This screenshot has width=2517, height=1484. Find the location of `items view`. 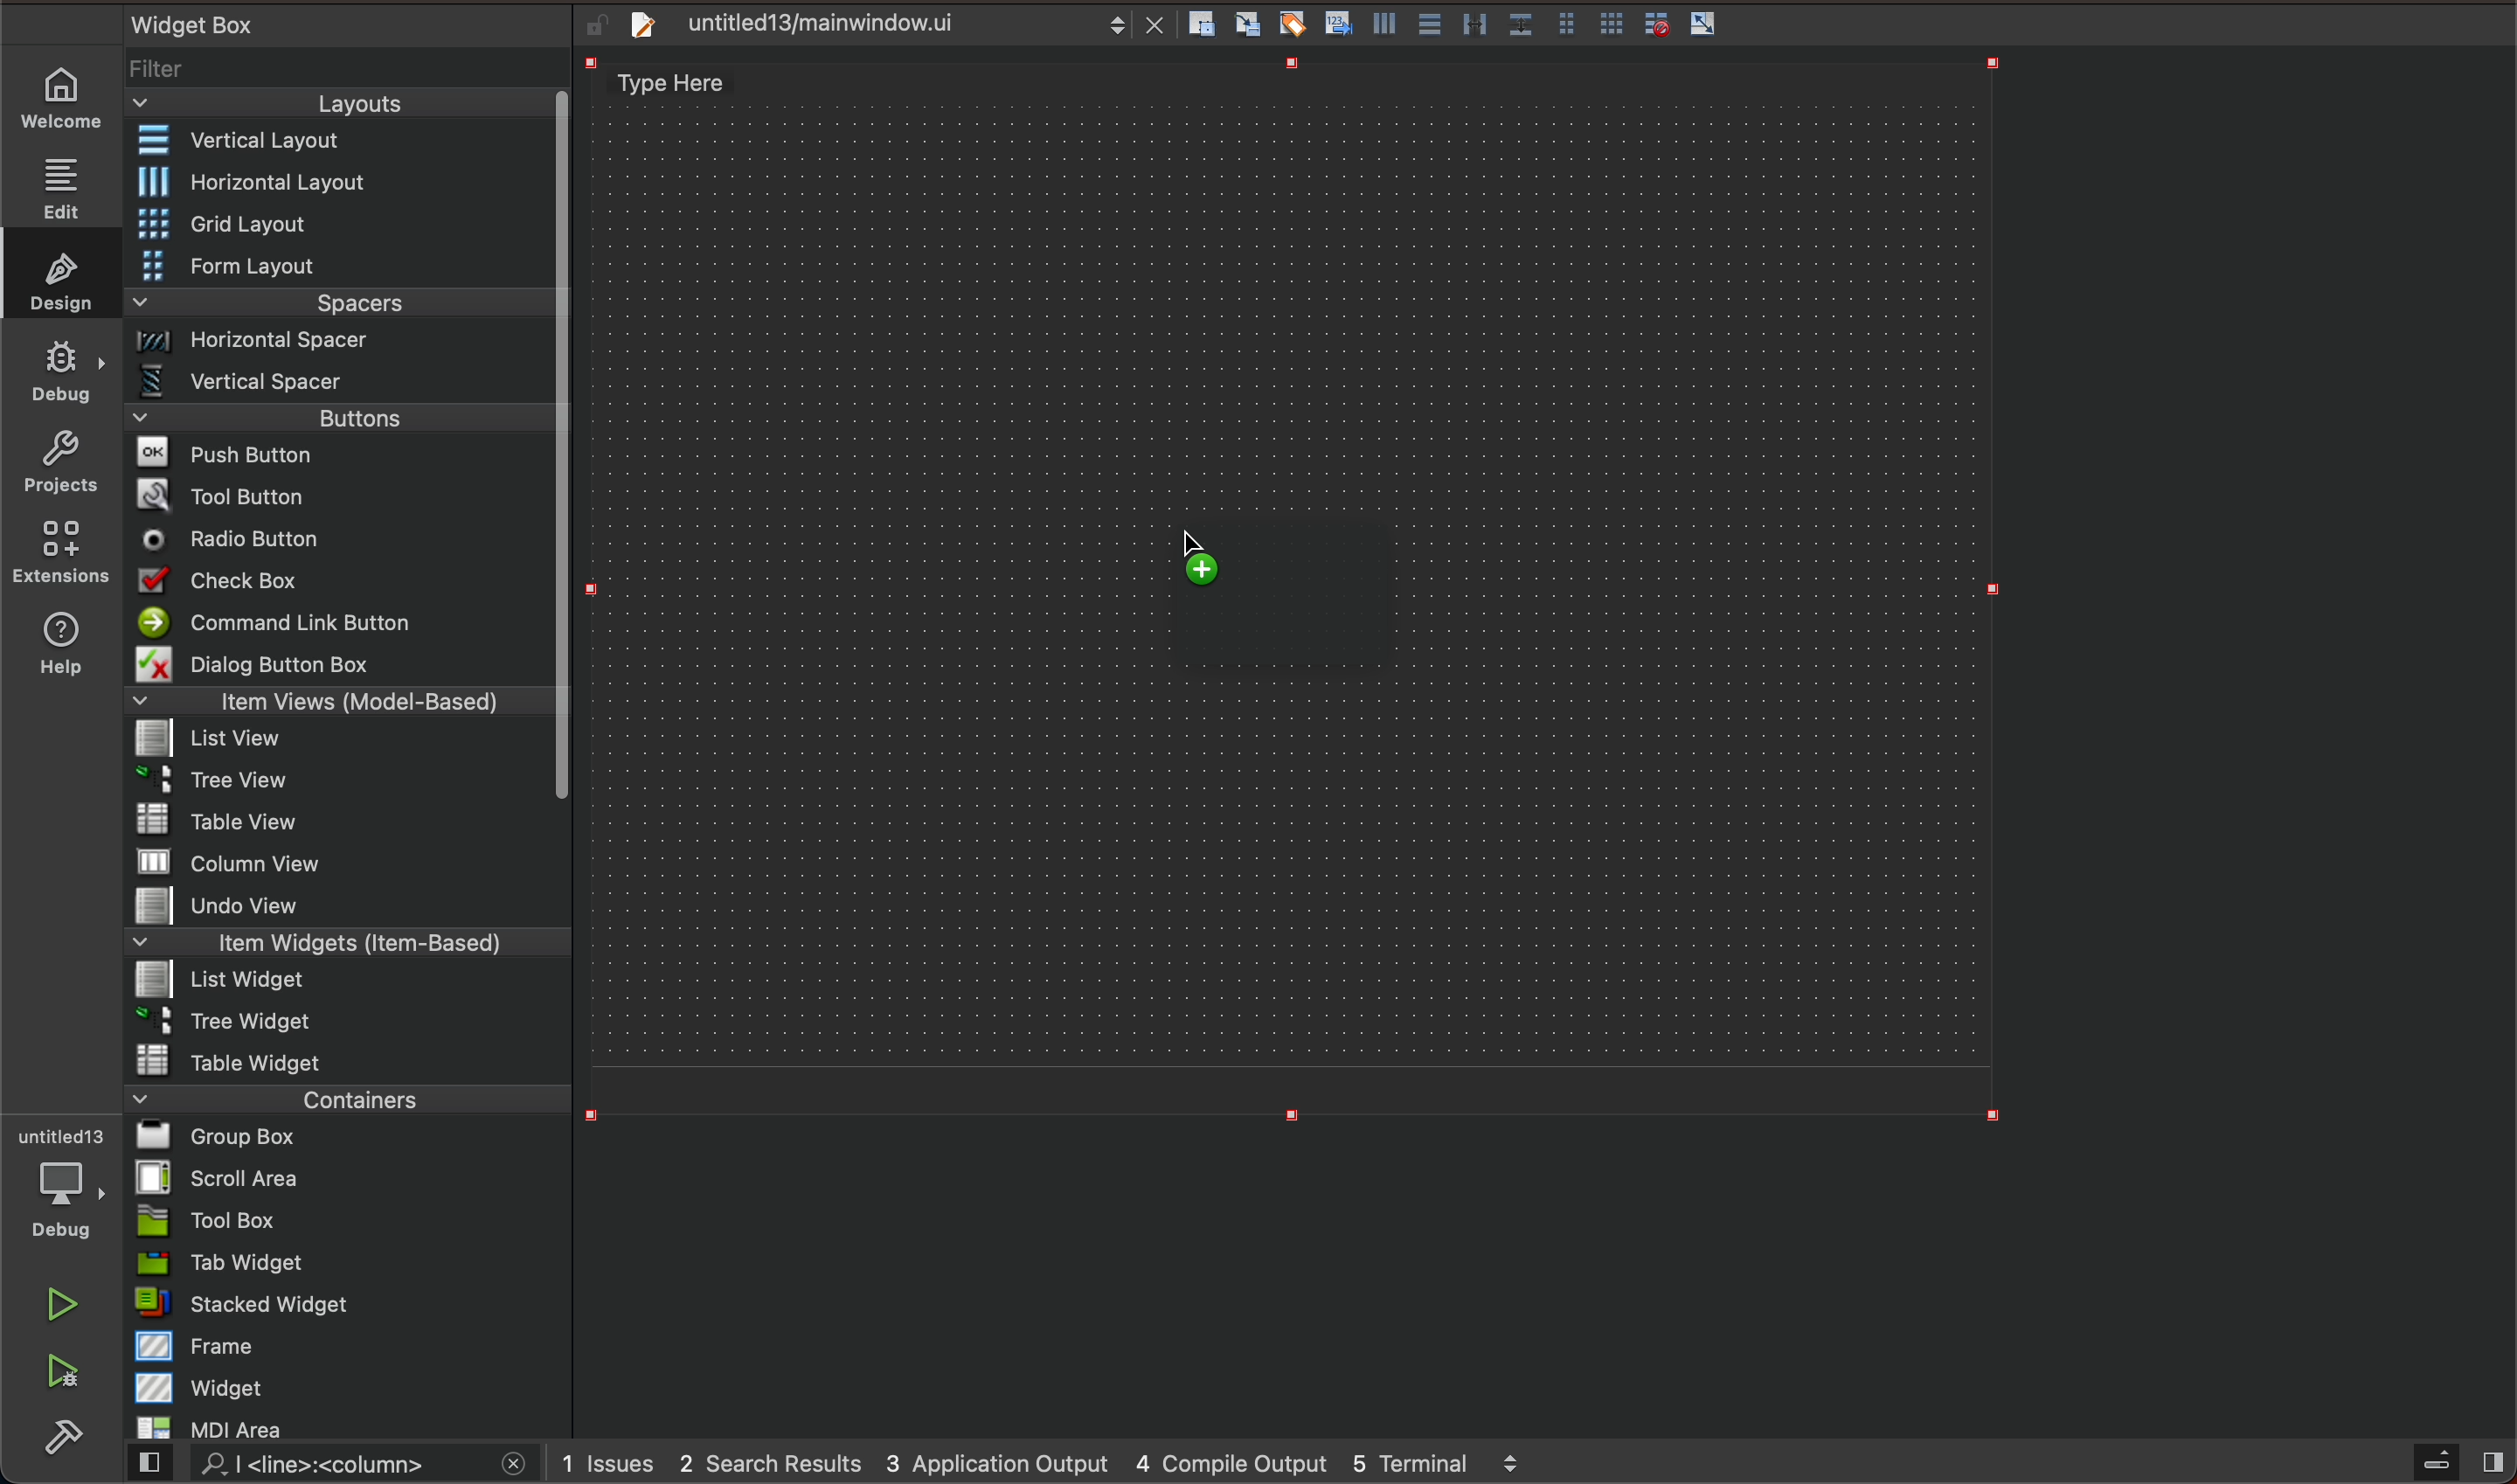

items view is located at coordinates (341, 701).